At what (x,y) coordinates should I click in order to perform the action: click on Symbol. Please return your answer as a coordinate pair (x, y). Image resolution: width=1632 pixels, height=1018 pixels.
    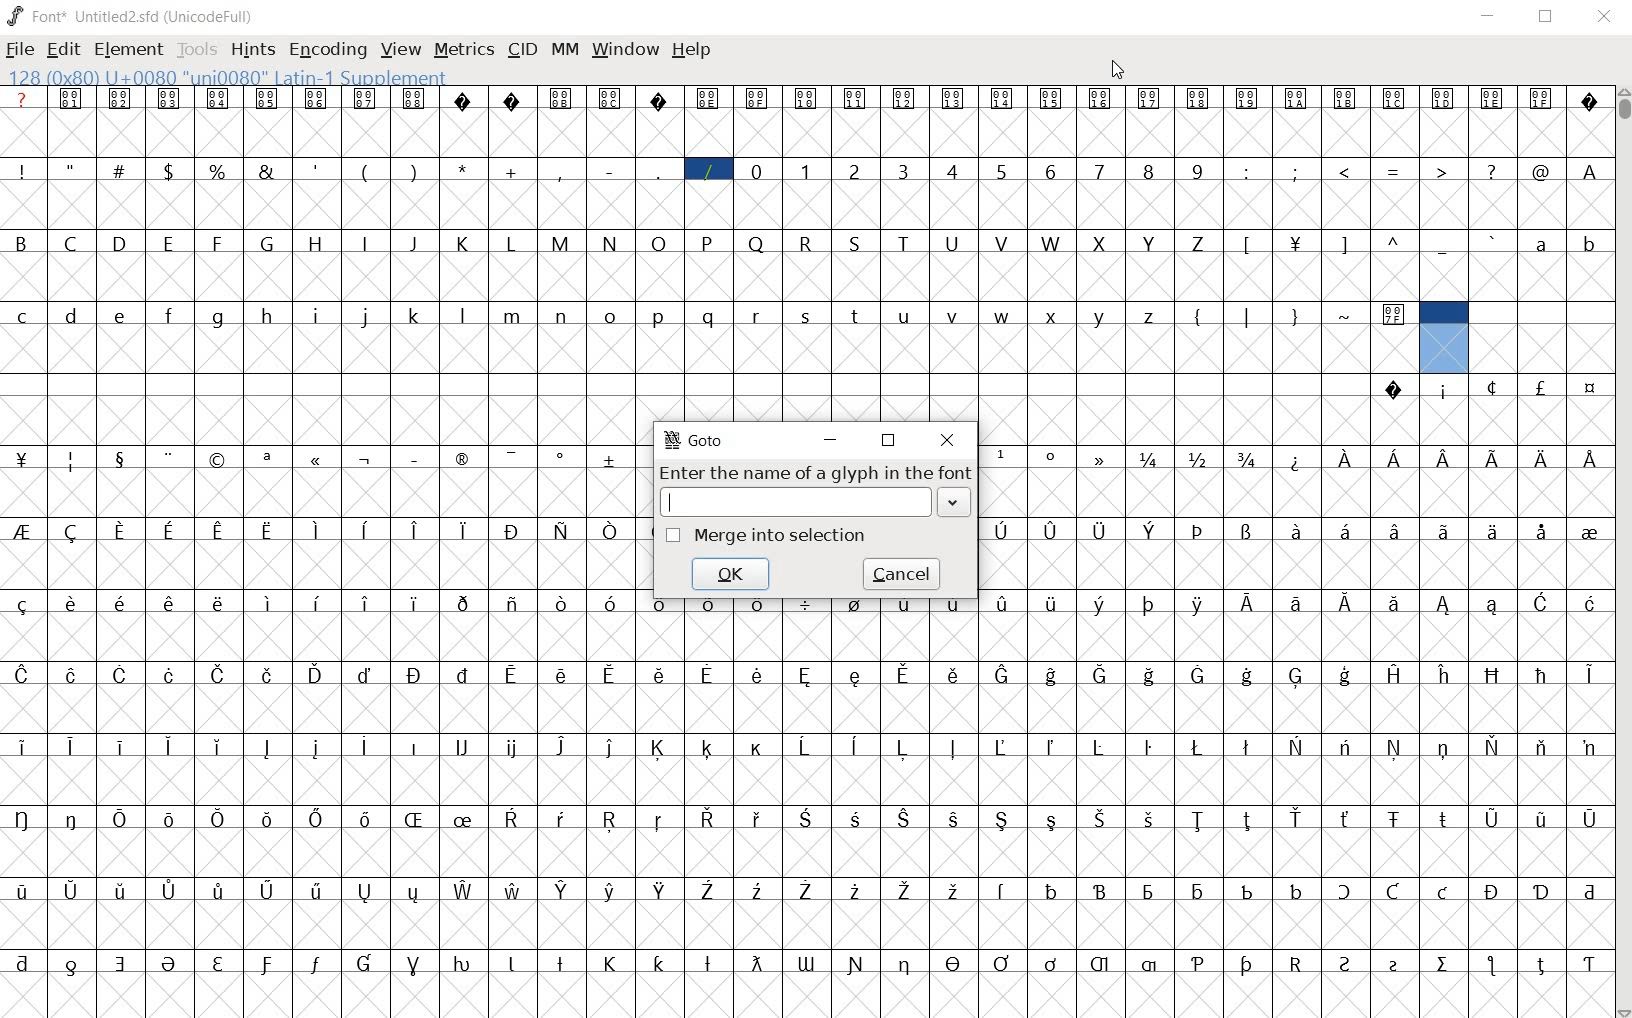
    Looking at the image, I should click on (562, 674).